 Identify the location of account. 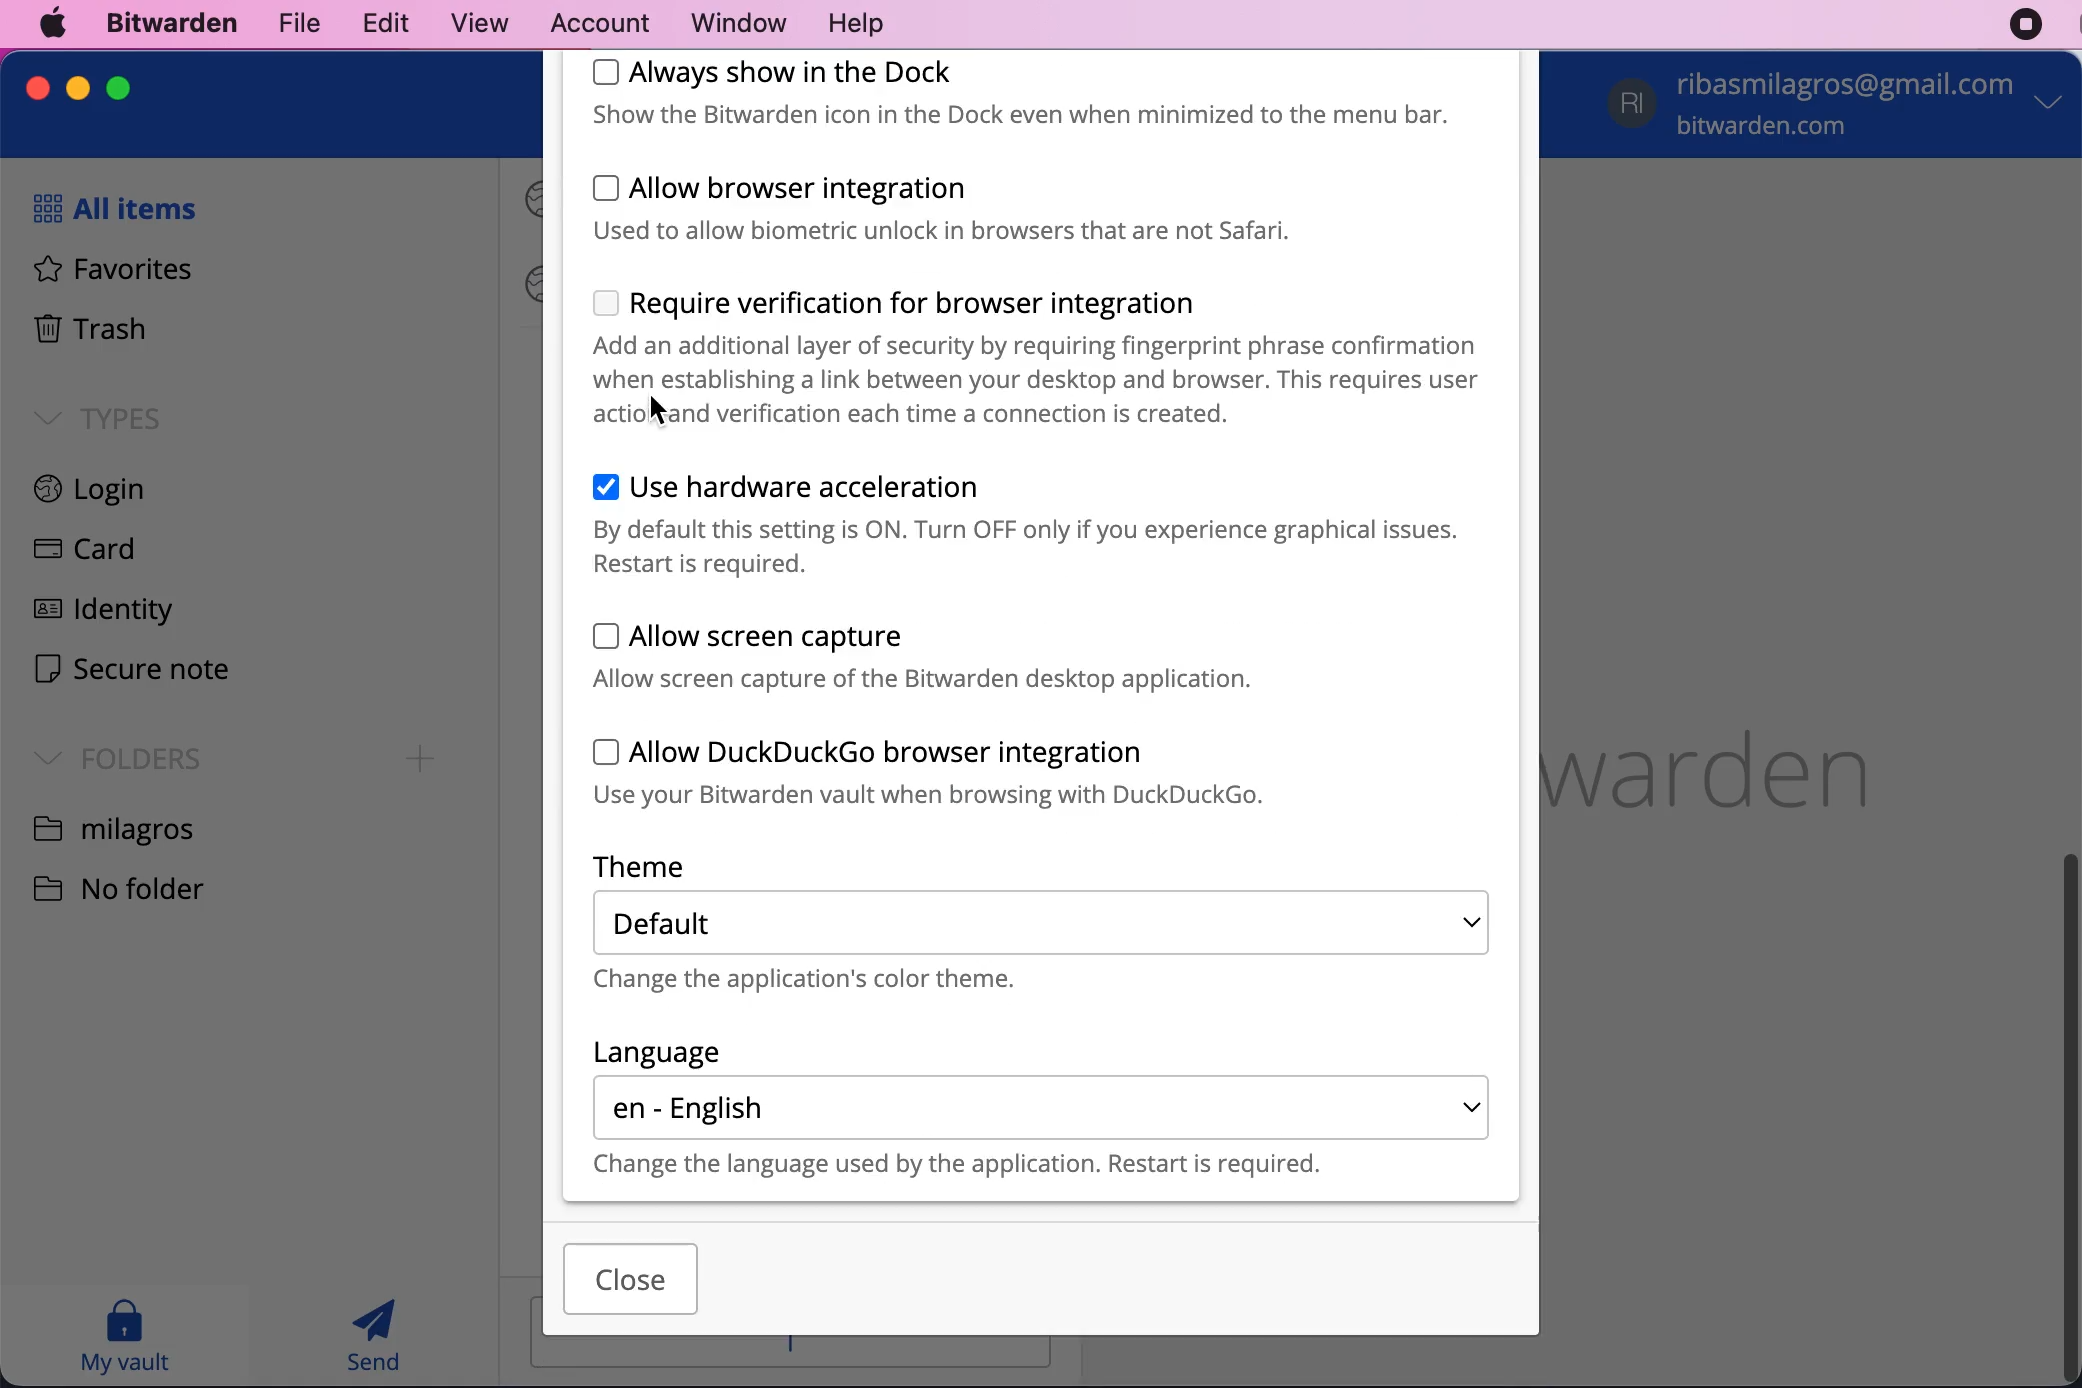
(1840, 107).